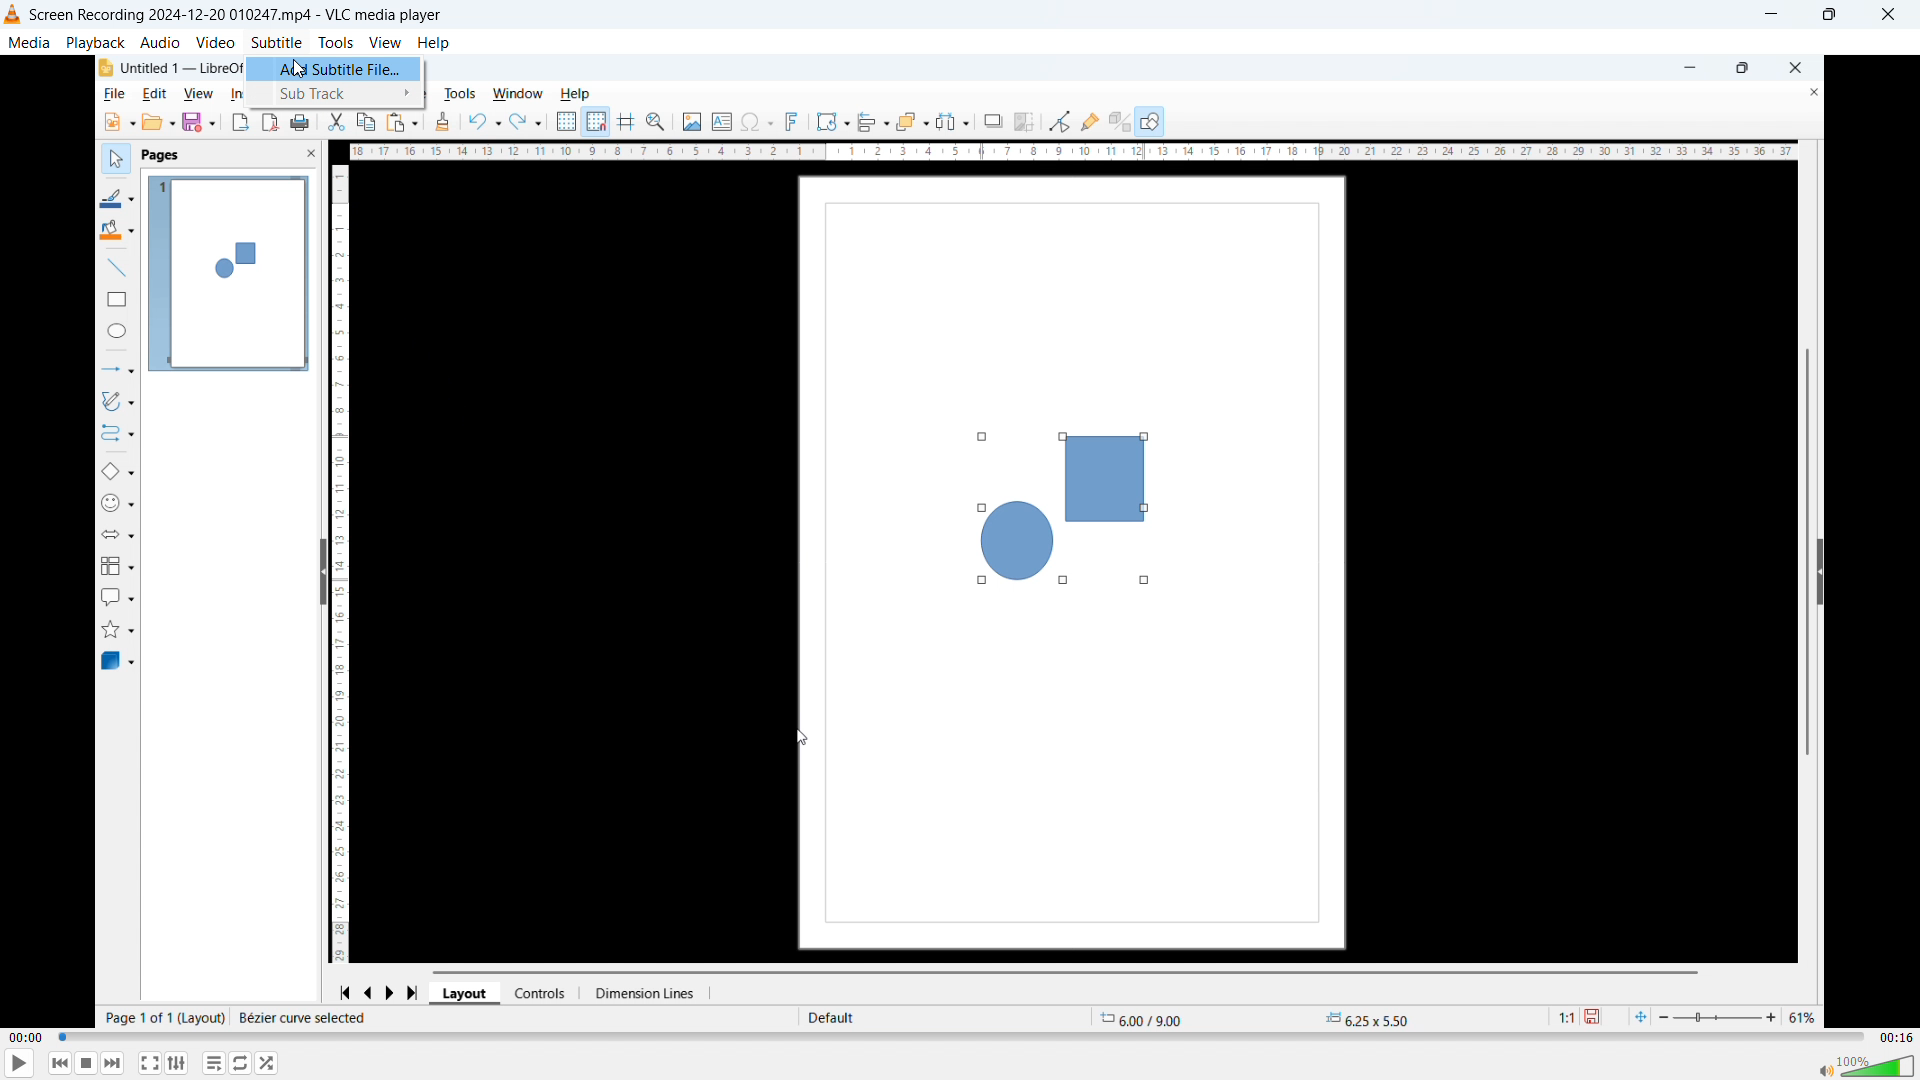 This screenshot has width=1920, height=1080. Describe the element at coordinates (1685, 66) in the screenshot. I see `minimize` at that location.